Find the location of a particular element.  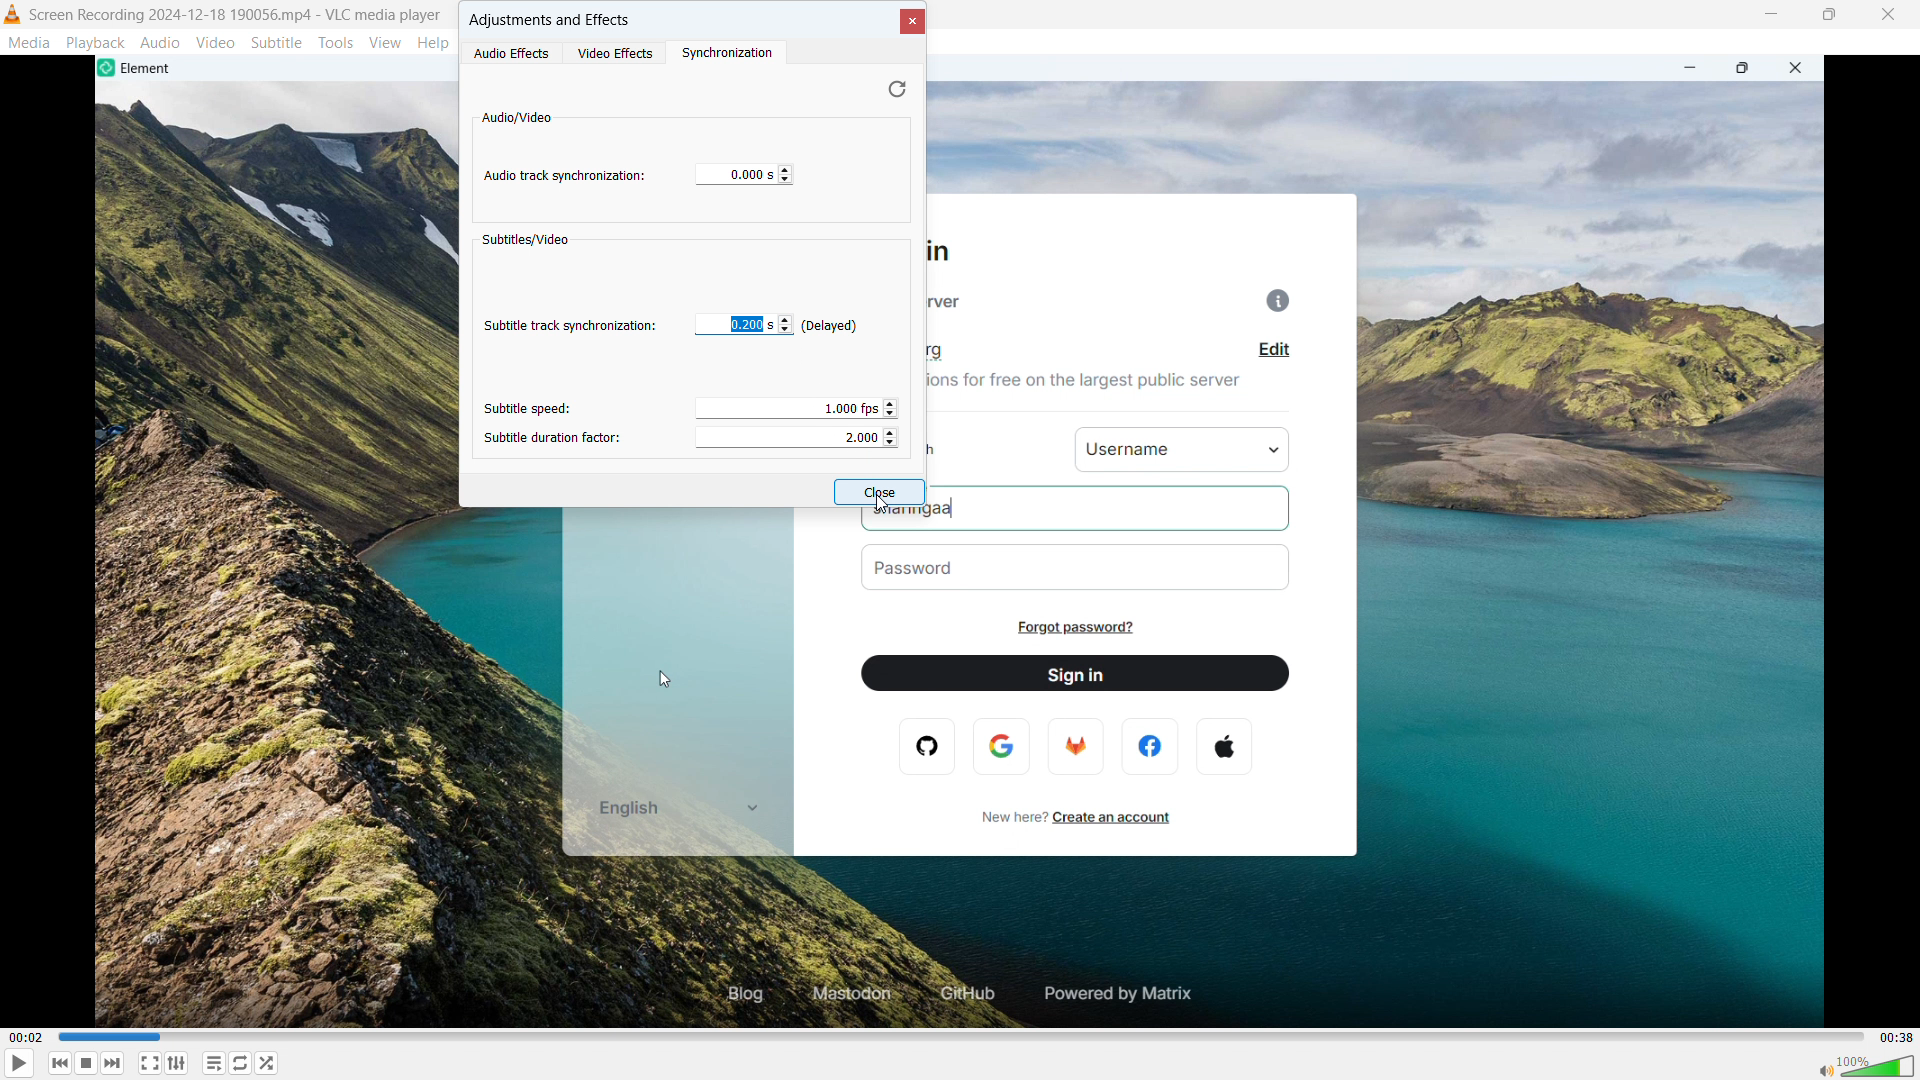

blog is located at coordinates (751, 1000).